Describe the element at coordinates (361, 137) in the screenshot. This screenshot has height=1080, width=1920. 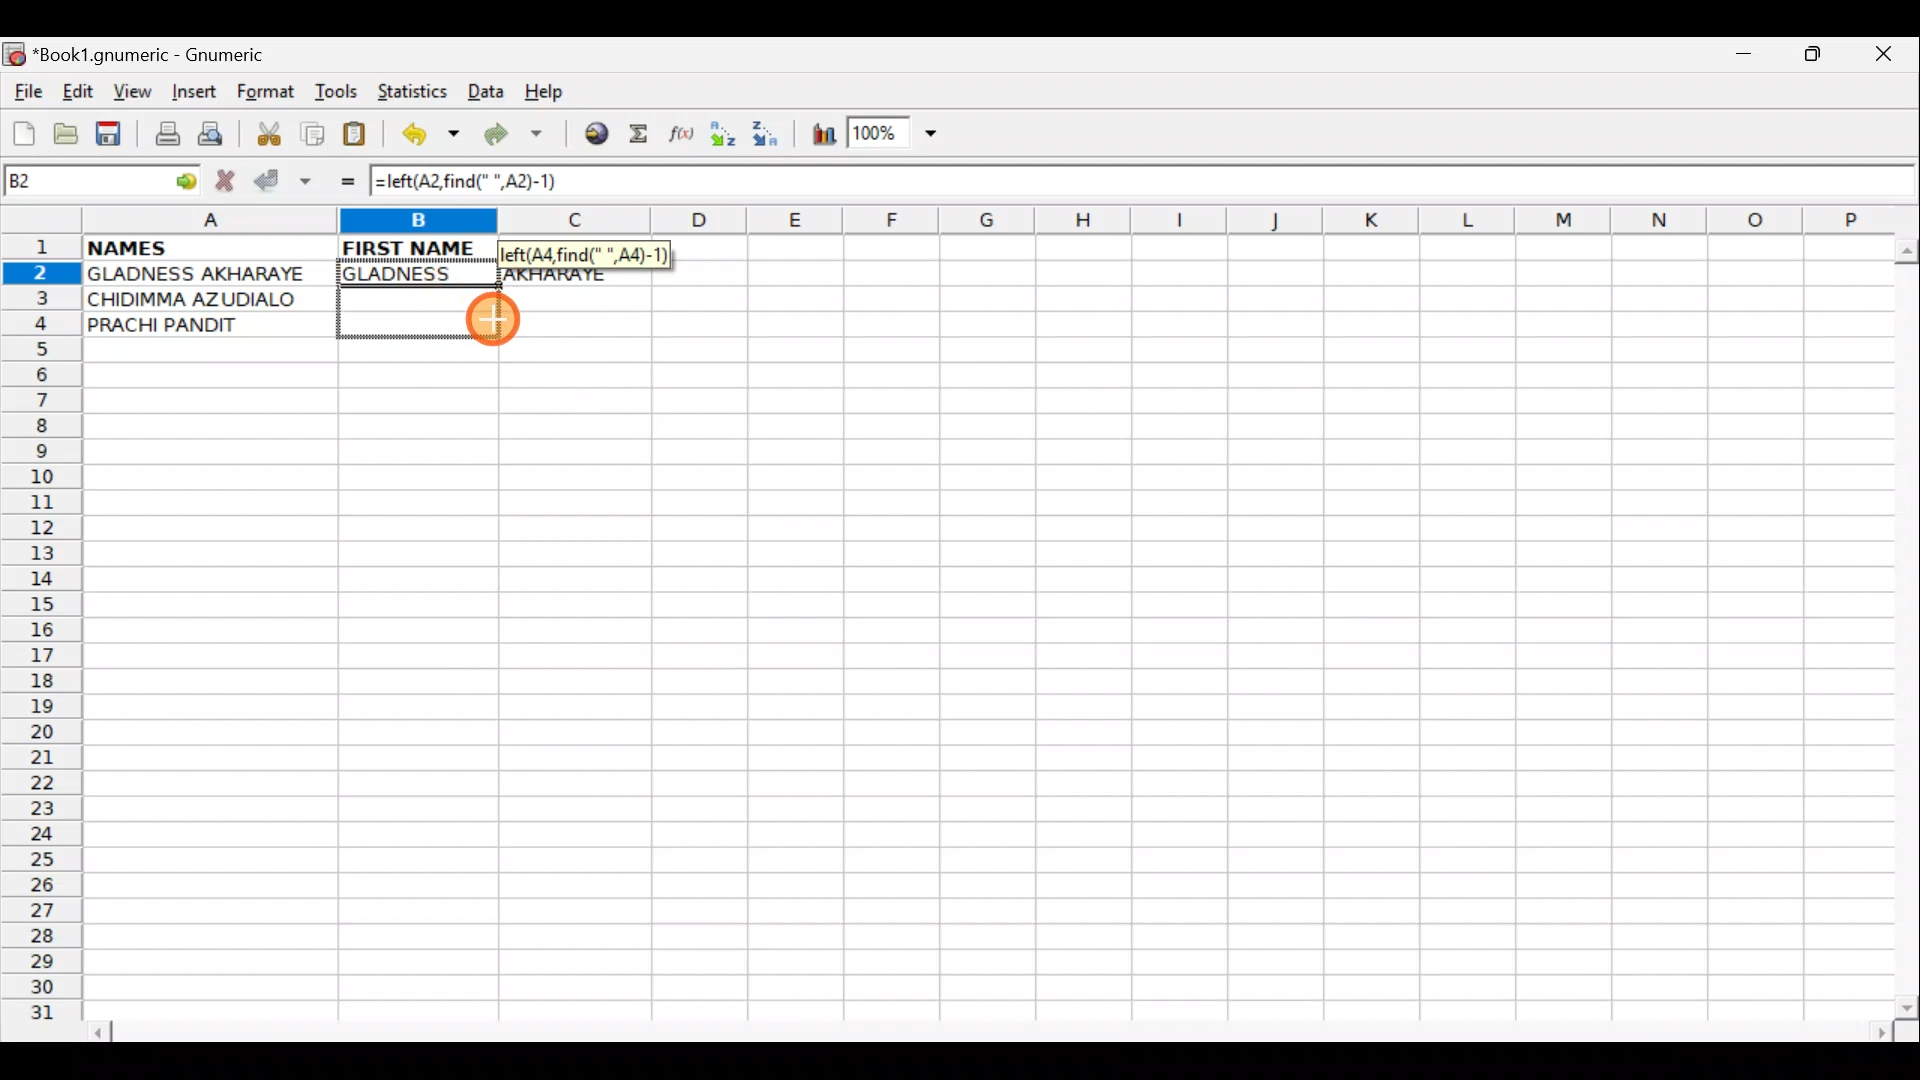
I see `Paste clipboard` at that location.